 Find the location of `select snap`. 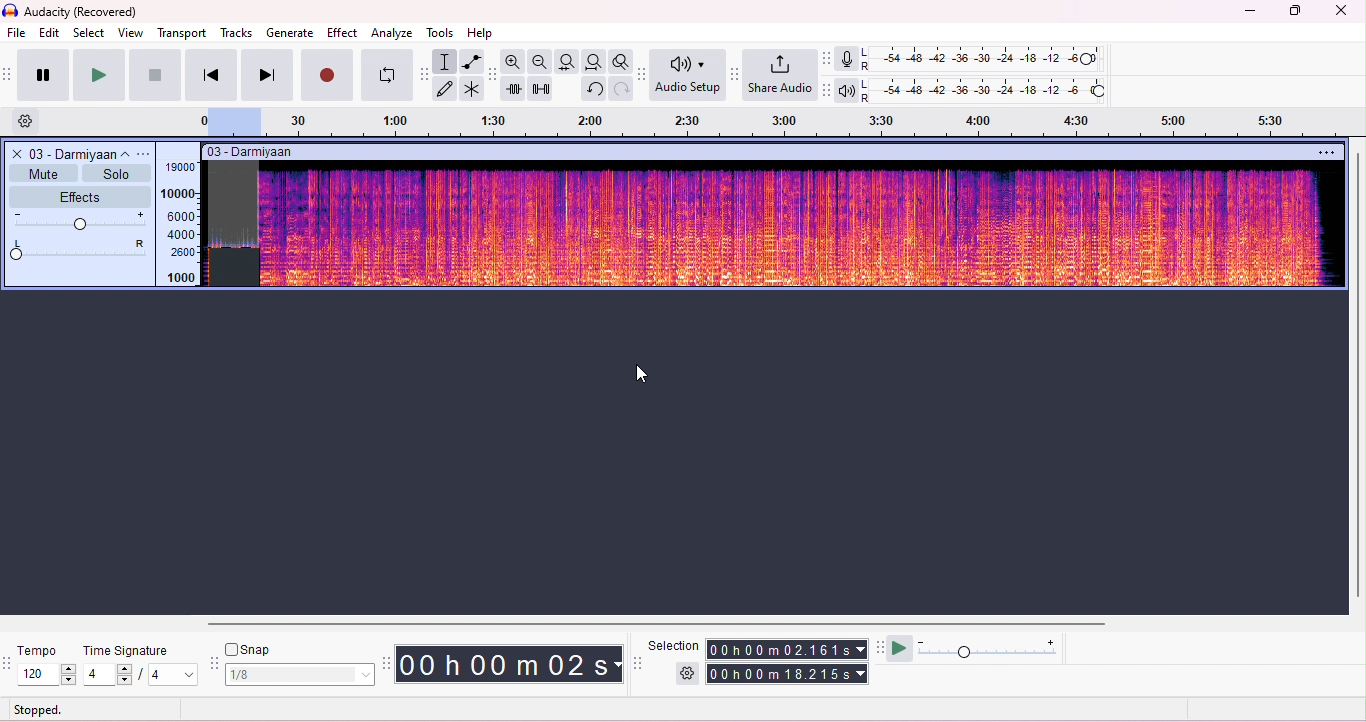

select snap is located at coordinates (302, 674).